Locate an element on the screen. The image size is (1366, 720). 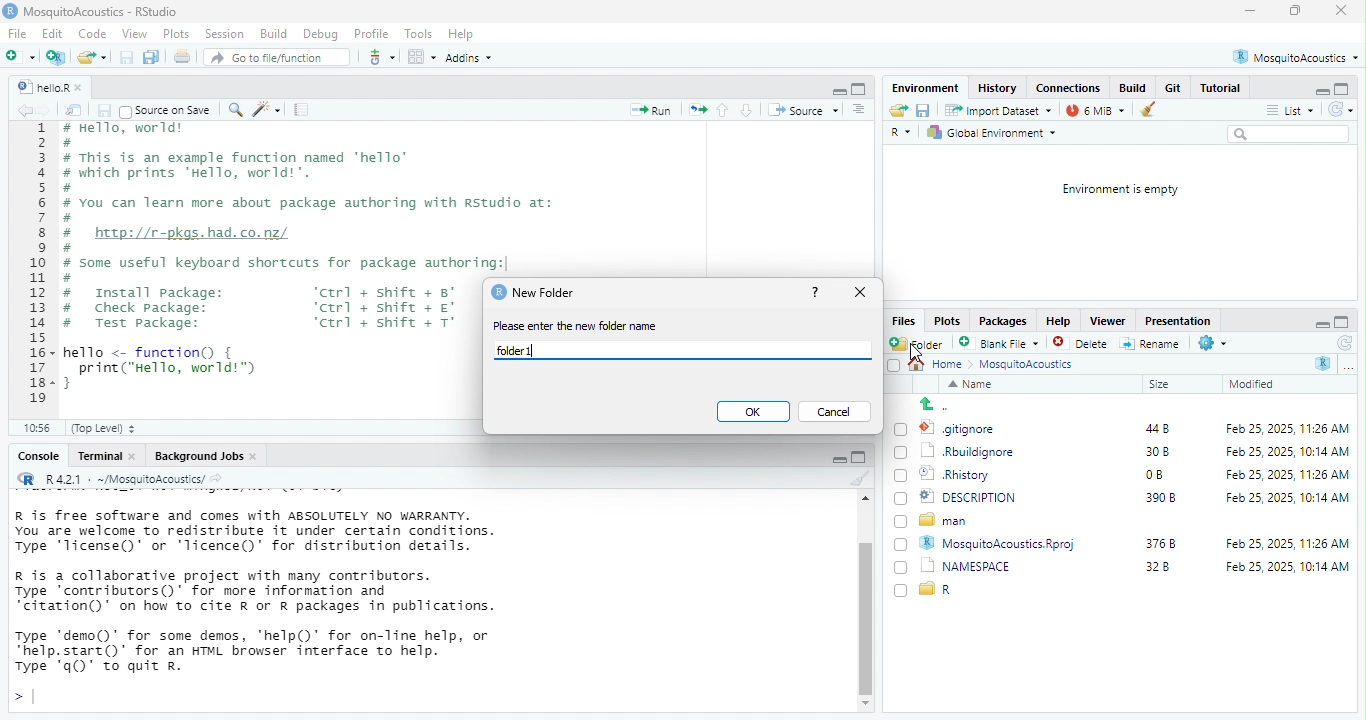
 NAMESPACE is located at coordinates (976, 566).